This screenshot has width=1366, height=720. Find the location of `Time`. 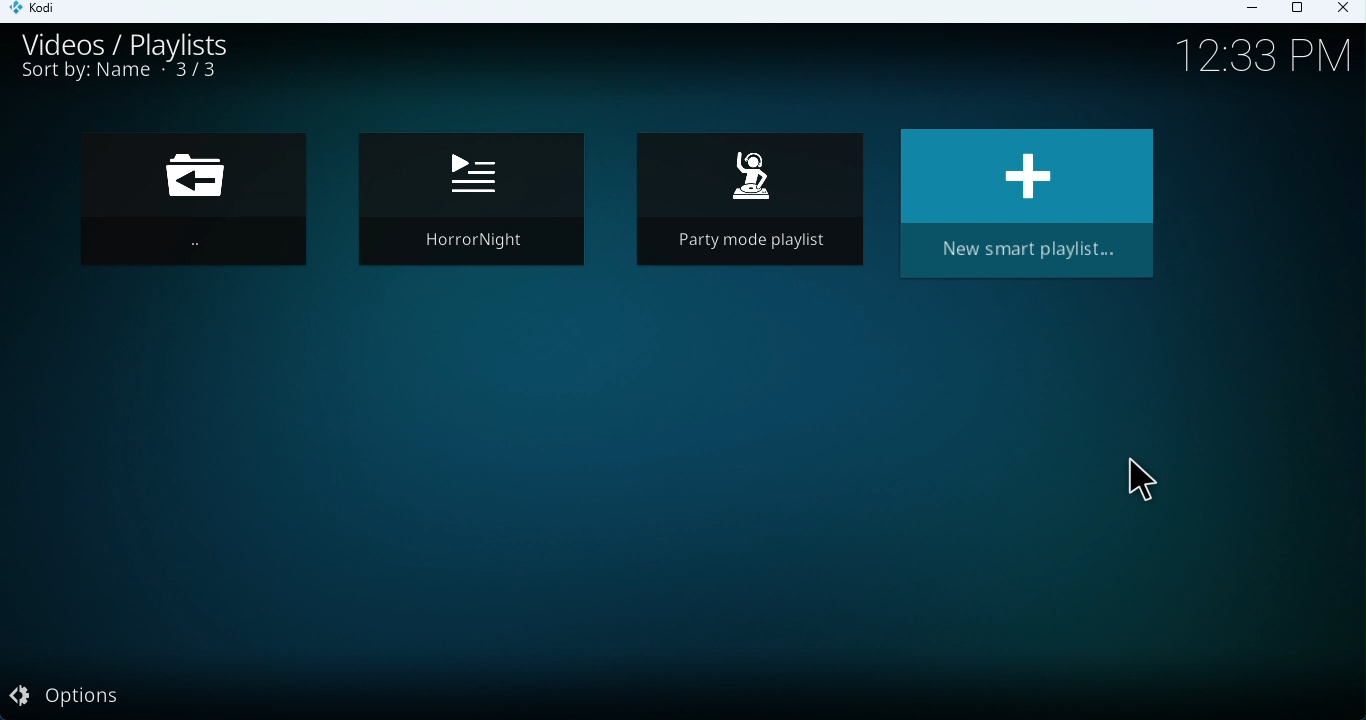

Time is located at coordinates (1252, 58).